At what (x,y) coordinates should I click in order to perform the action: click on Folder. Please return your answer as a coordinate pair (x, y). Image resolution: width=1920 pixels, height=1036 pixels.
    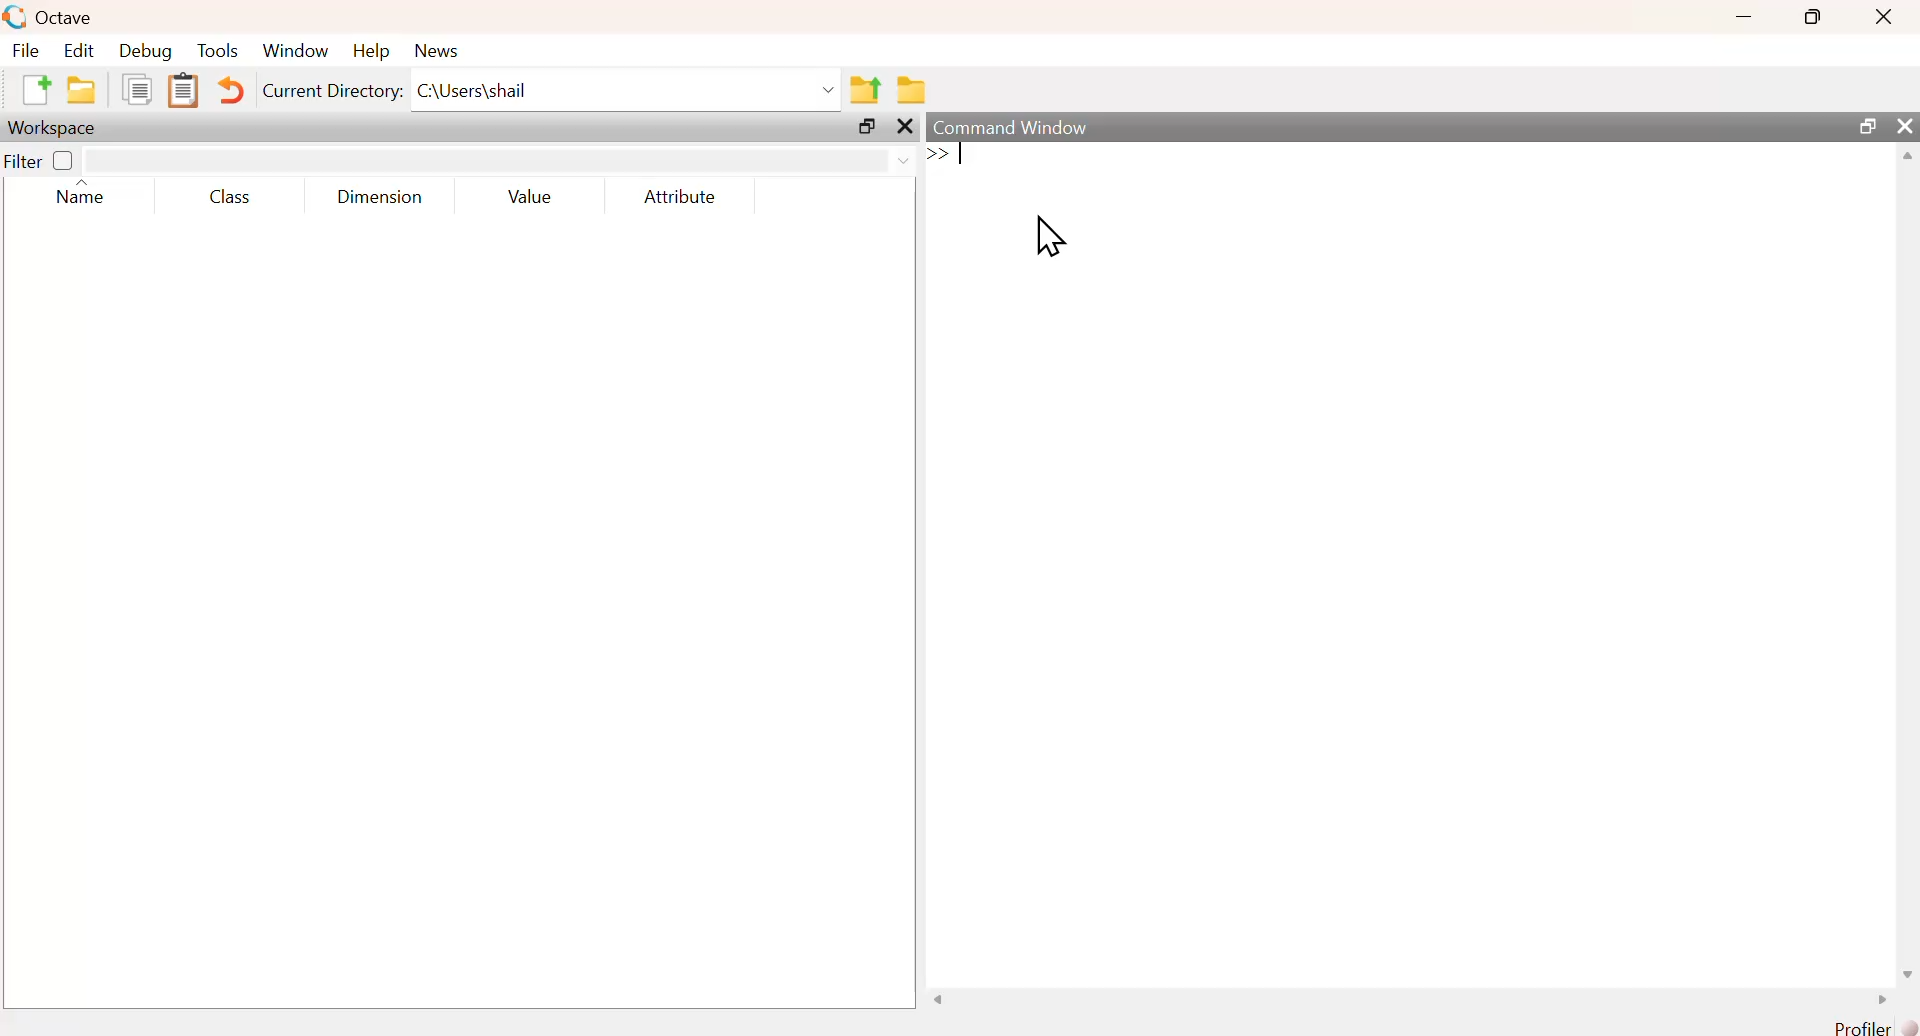
    Looking at the image, I should click on (910, 91).